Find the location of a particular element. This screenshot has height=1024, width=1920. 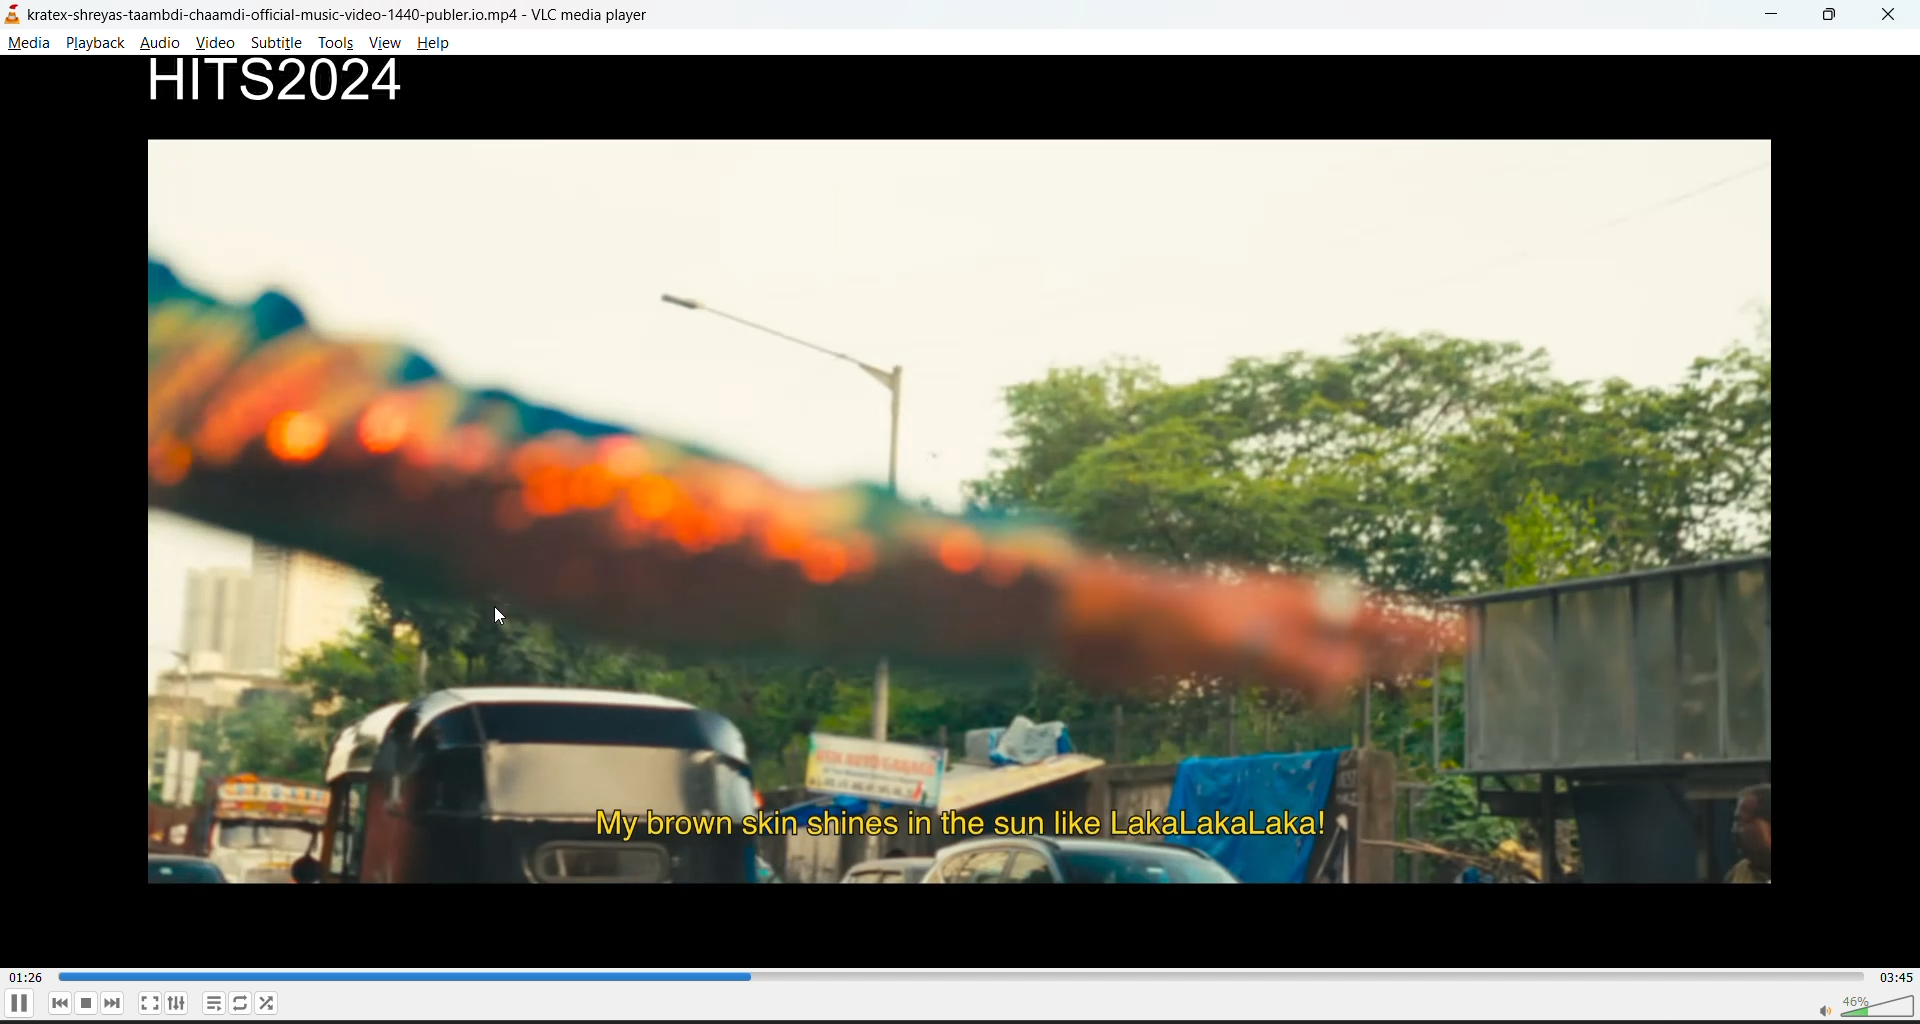

total track time is located at coordinates (1895, 976).